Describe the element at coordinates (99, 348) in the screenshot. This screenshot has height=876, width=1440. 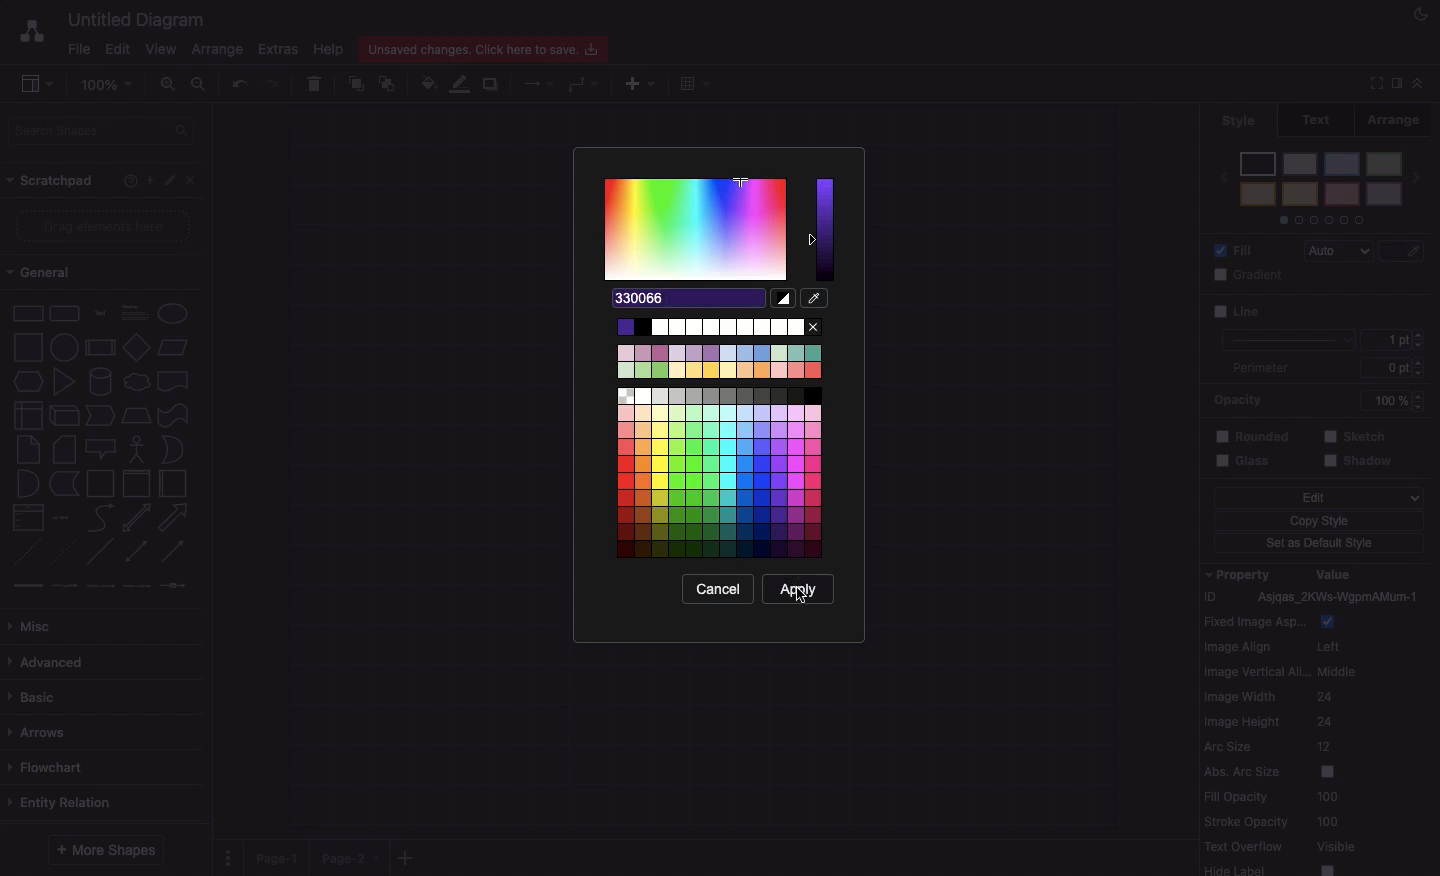
I see `process` at that location.